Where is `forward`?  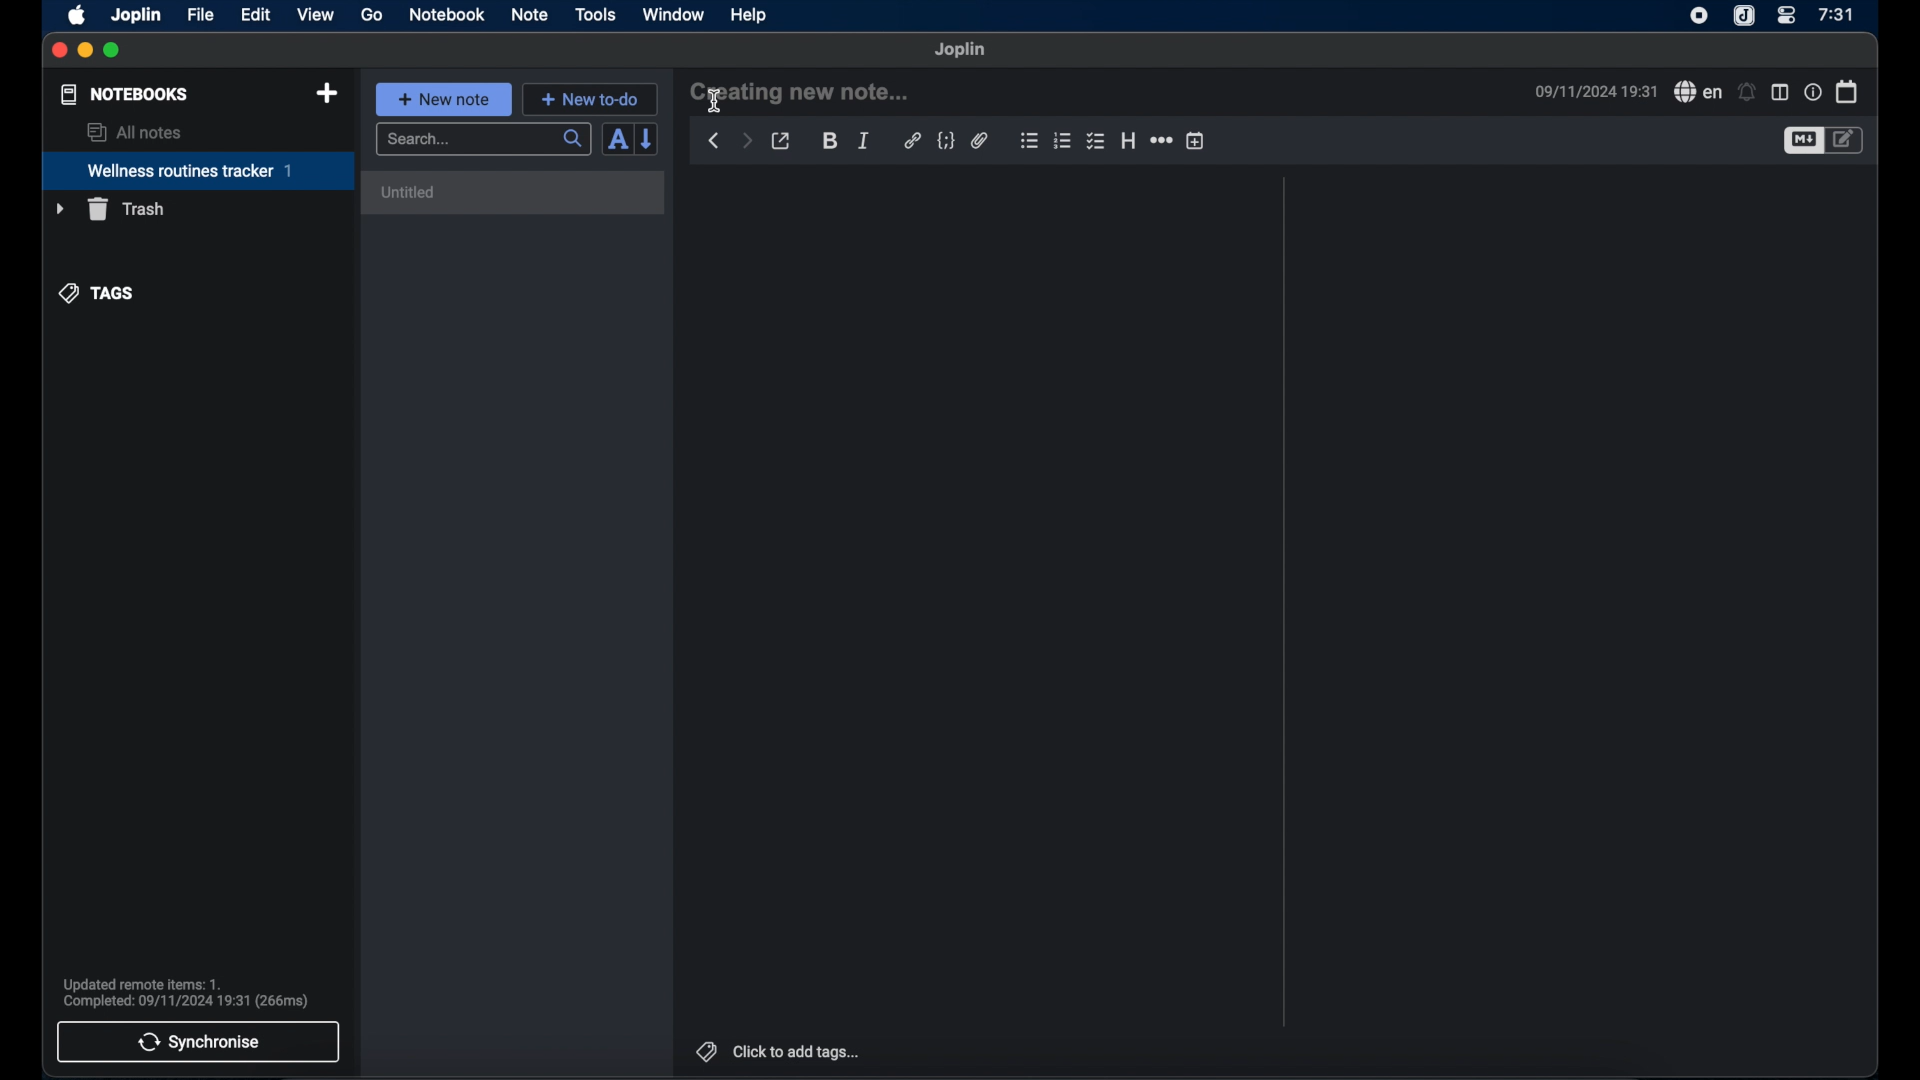 forward is located at coordinates (746, 140).